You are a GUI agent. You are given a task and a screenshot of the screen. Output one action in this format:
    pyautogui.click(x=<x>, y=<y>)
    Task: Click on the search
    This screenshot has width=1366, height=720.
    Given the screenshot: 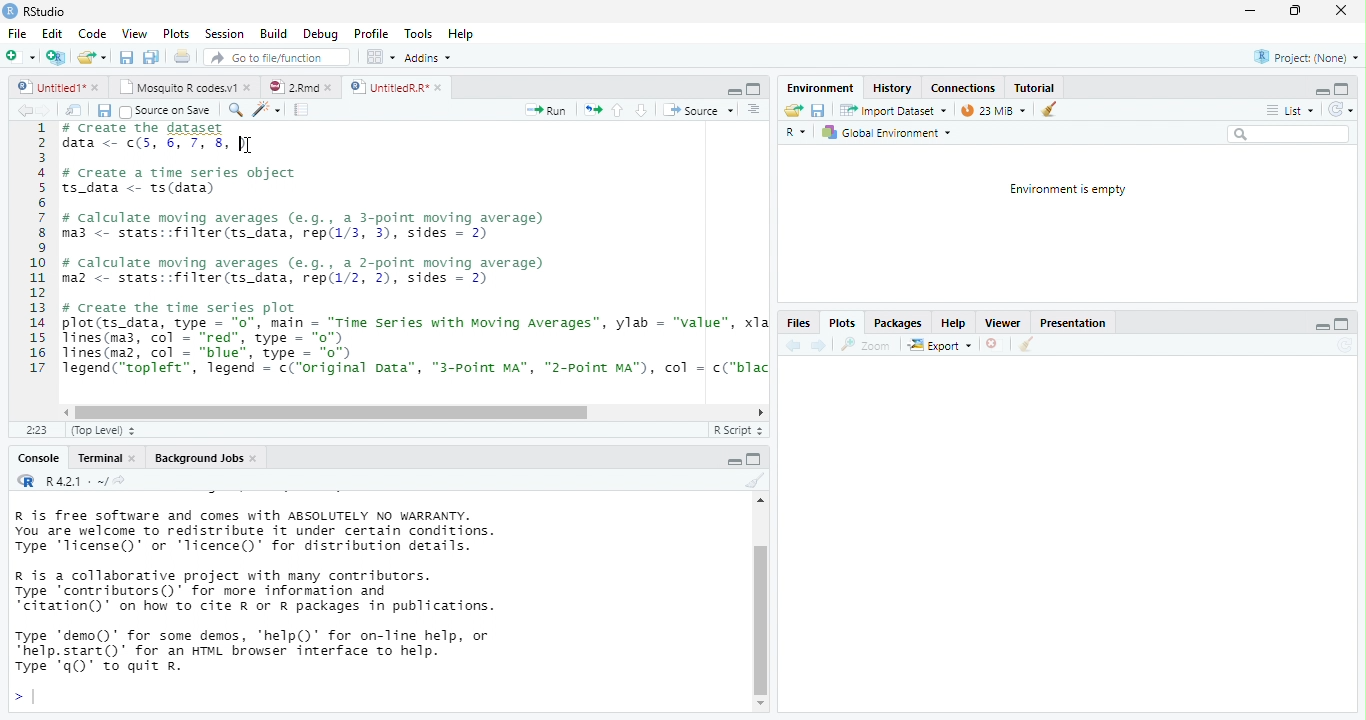 What is the action you would take?
    pyautogui.click(x=1288, y=134)
    